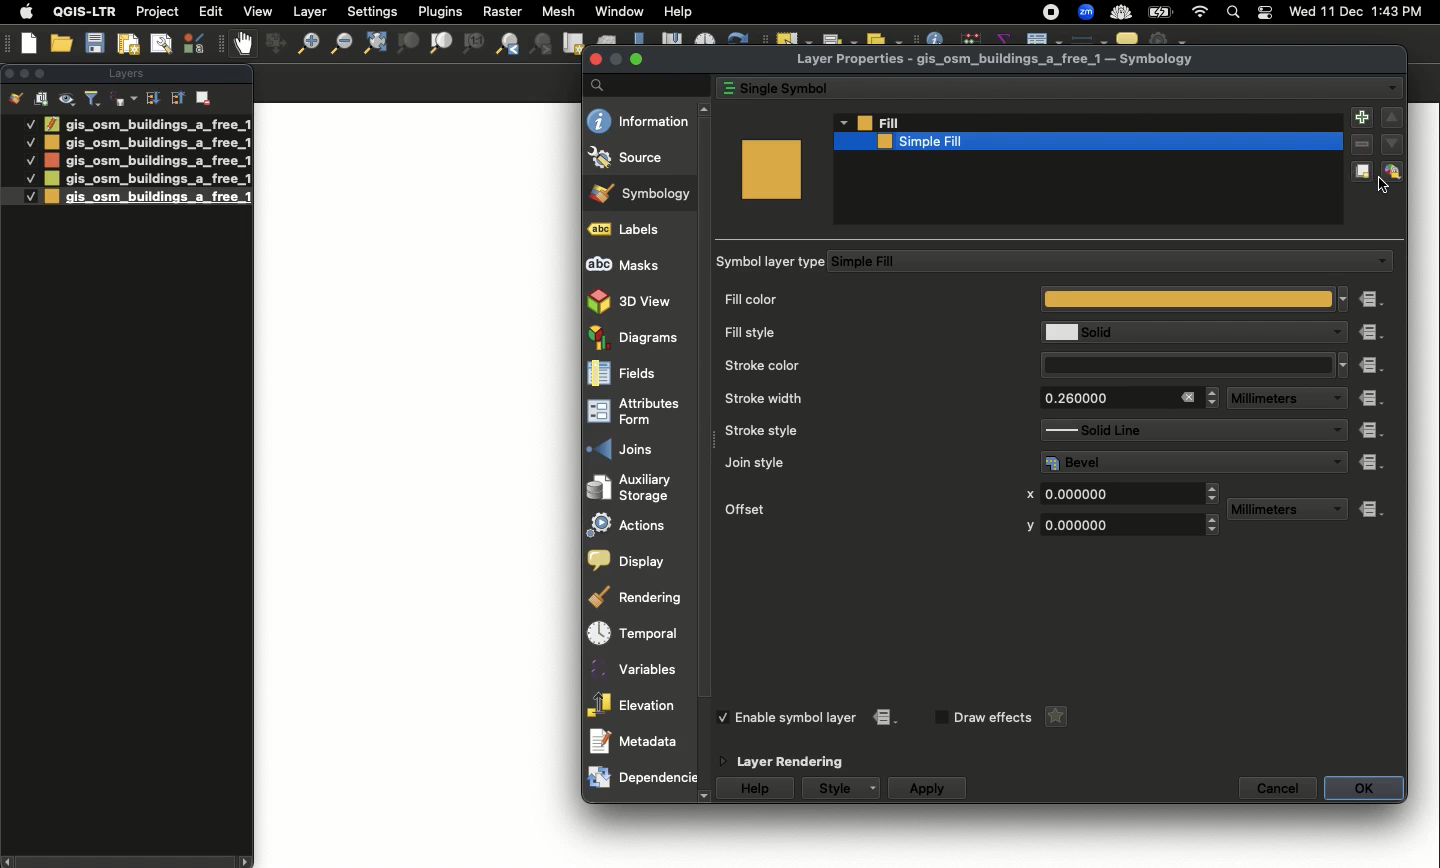 The height and width of the screenshot is (868, 1440). I want to click on , so click(223, 43).